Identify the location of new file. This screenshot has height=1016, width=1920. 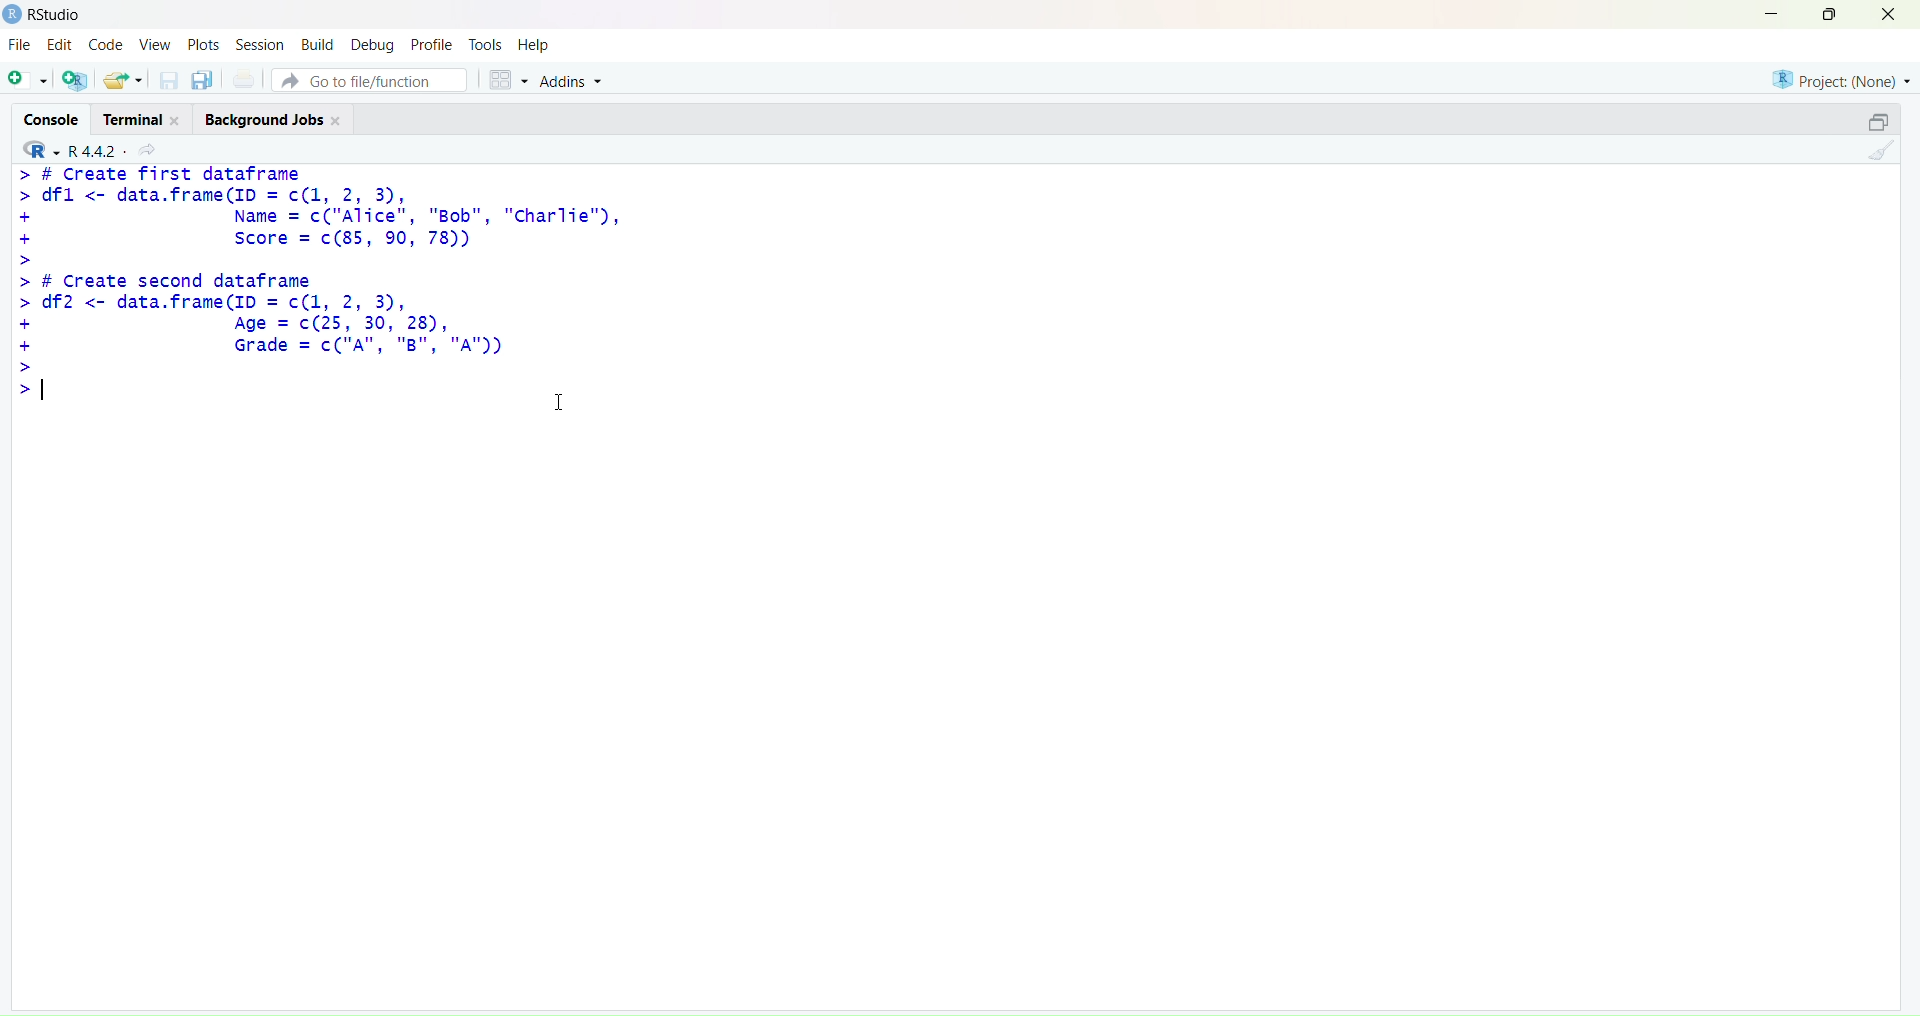
(25, 77).